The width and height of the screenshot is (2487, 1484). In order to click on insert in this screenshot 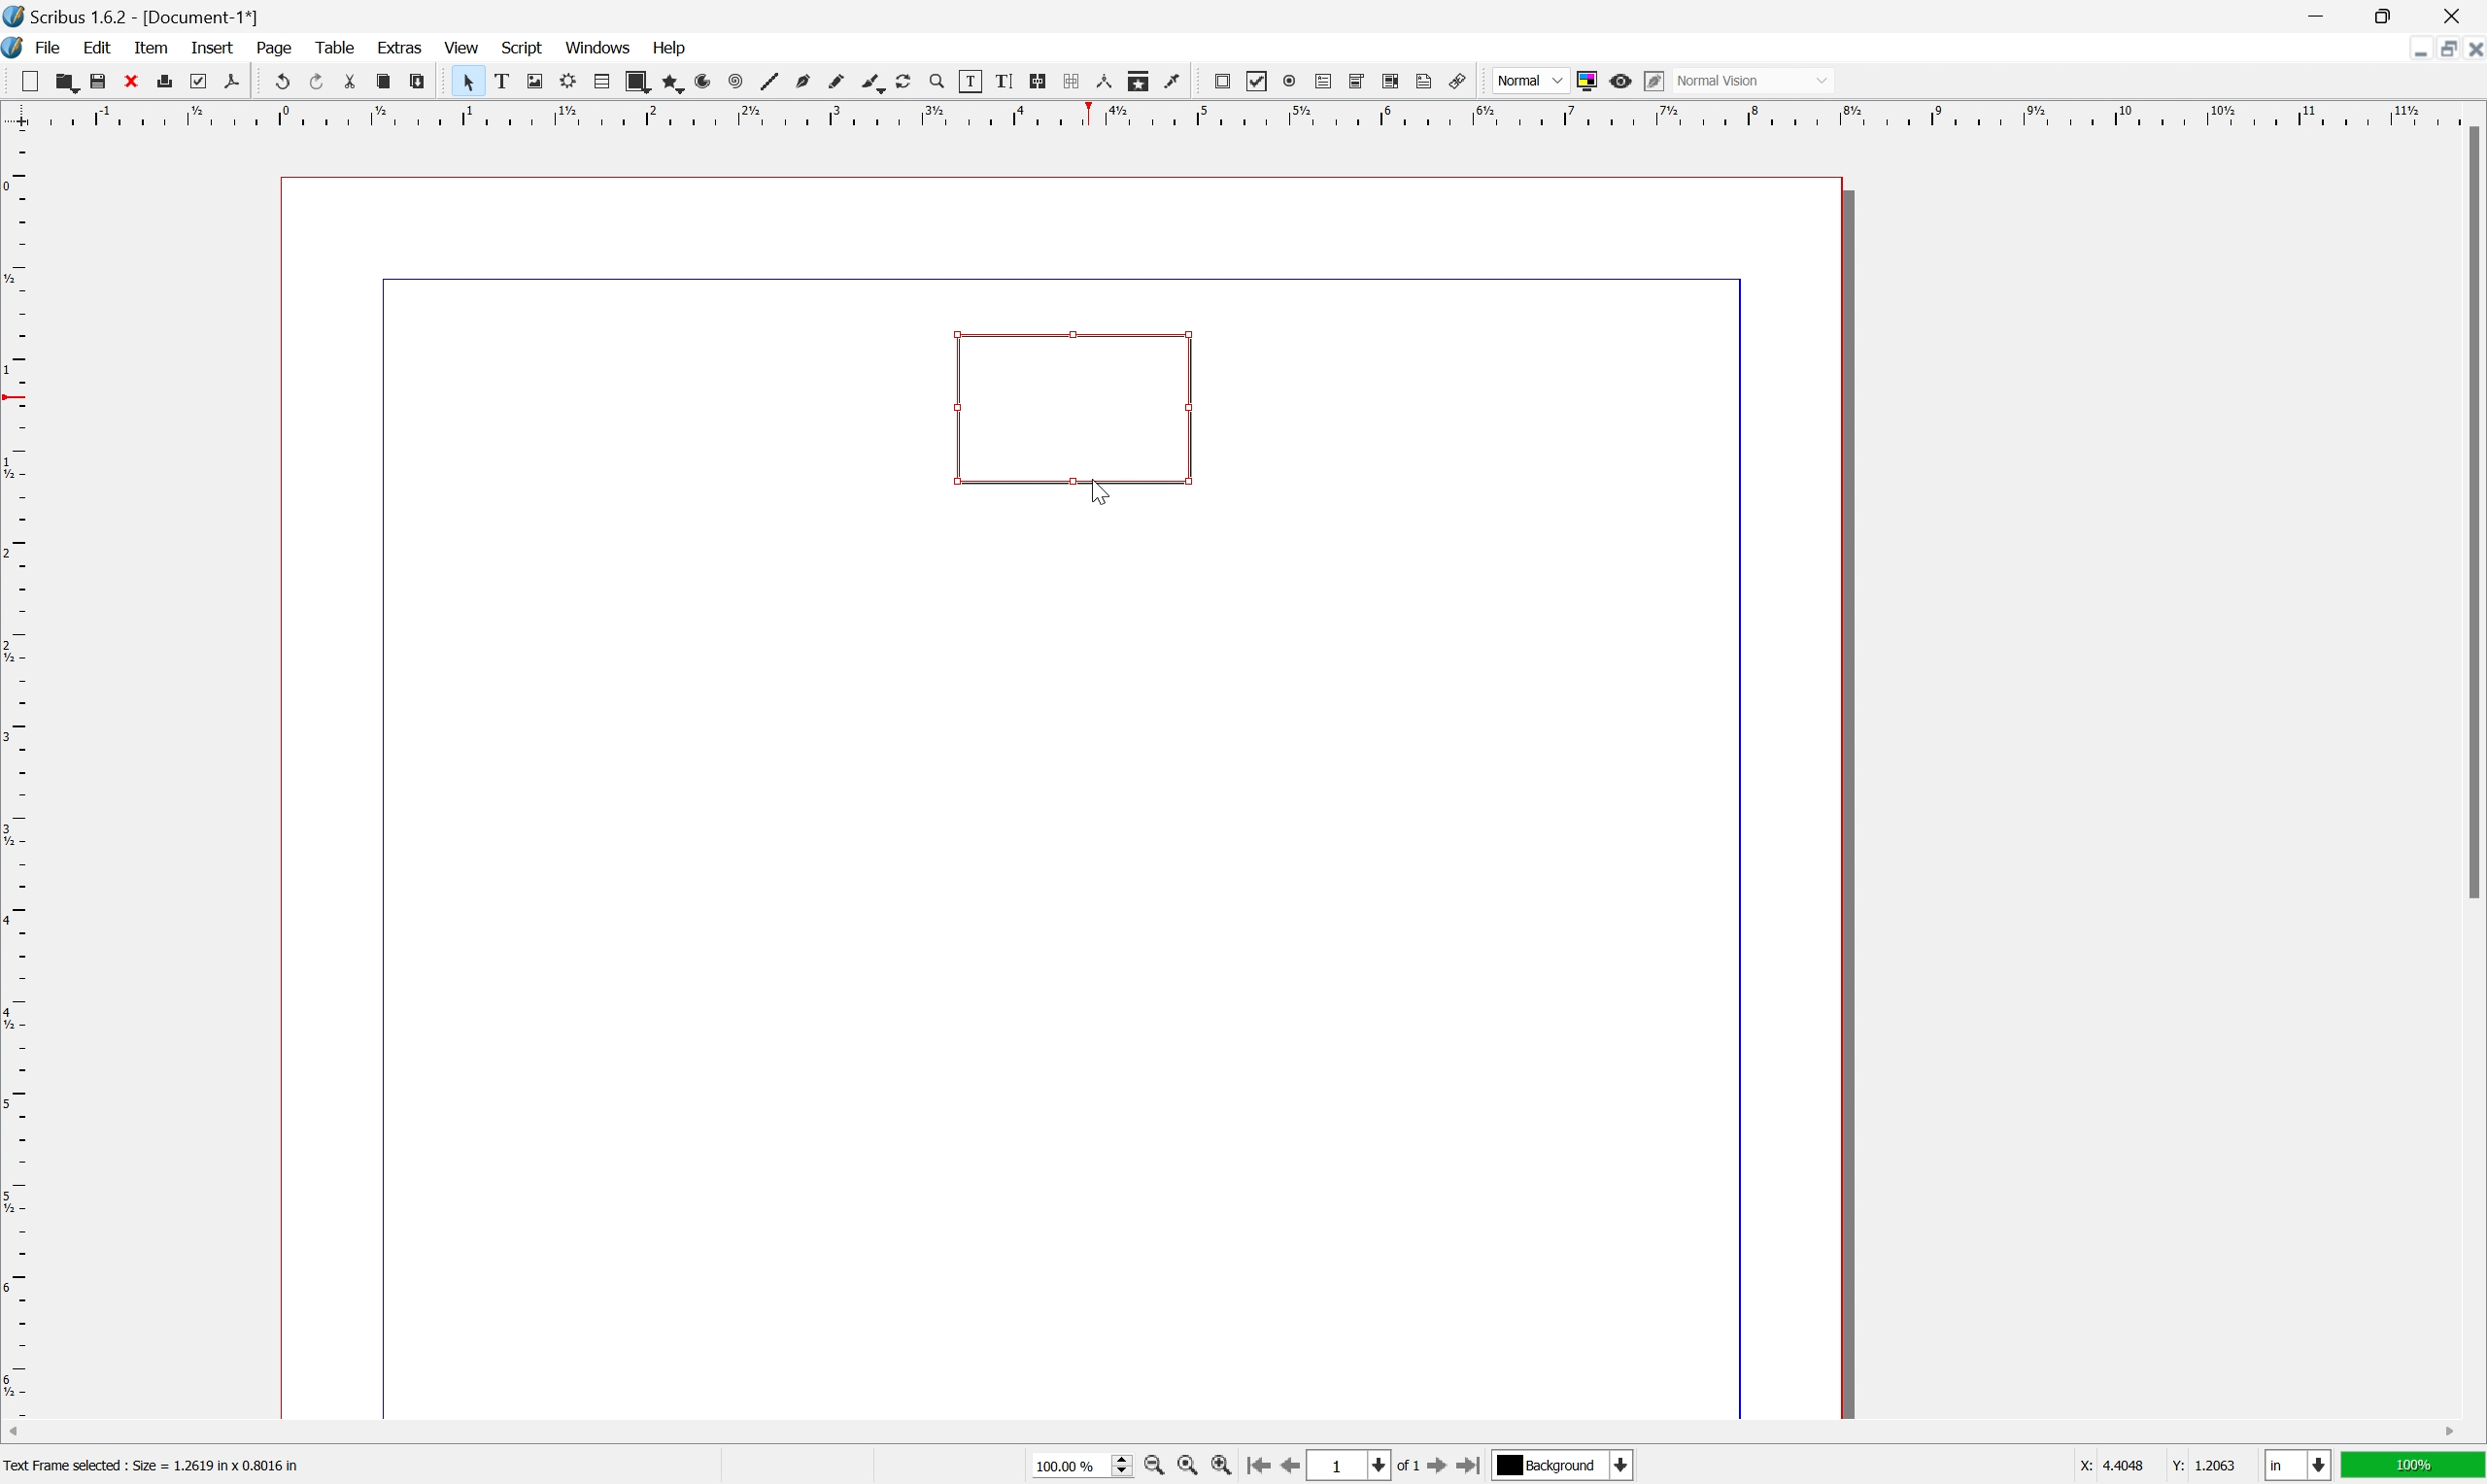, I will do `click(215, 49)`.